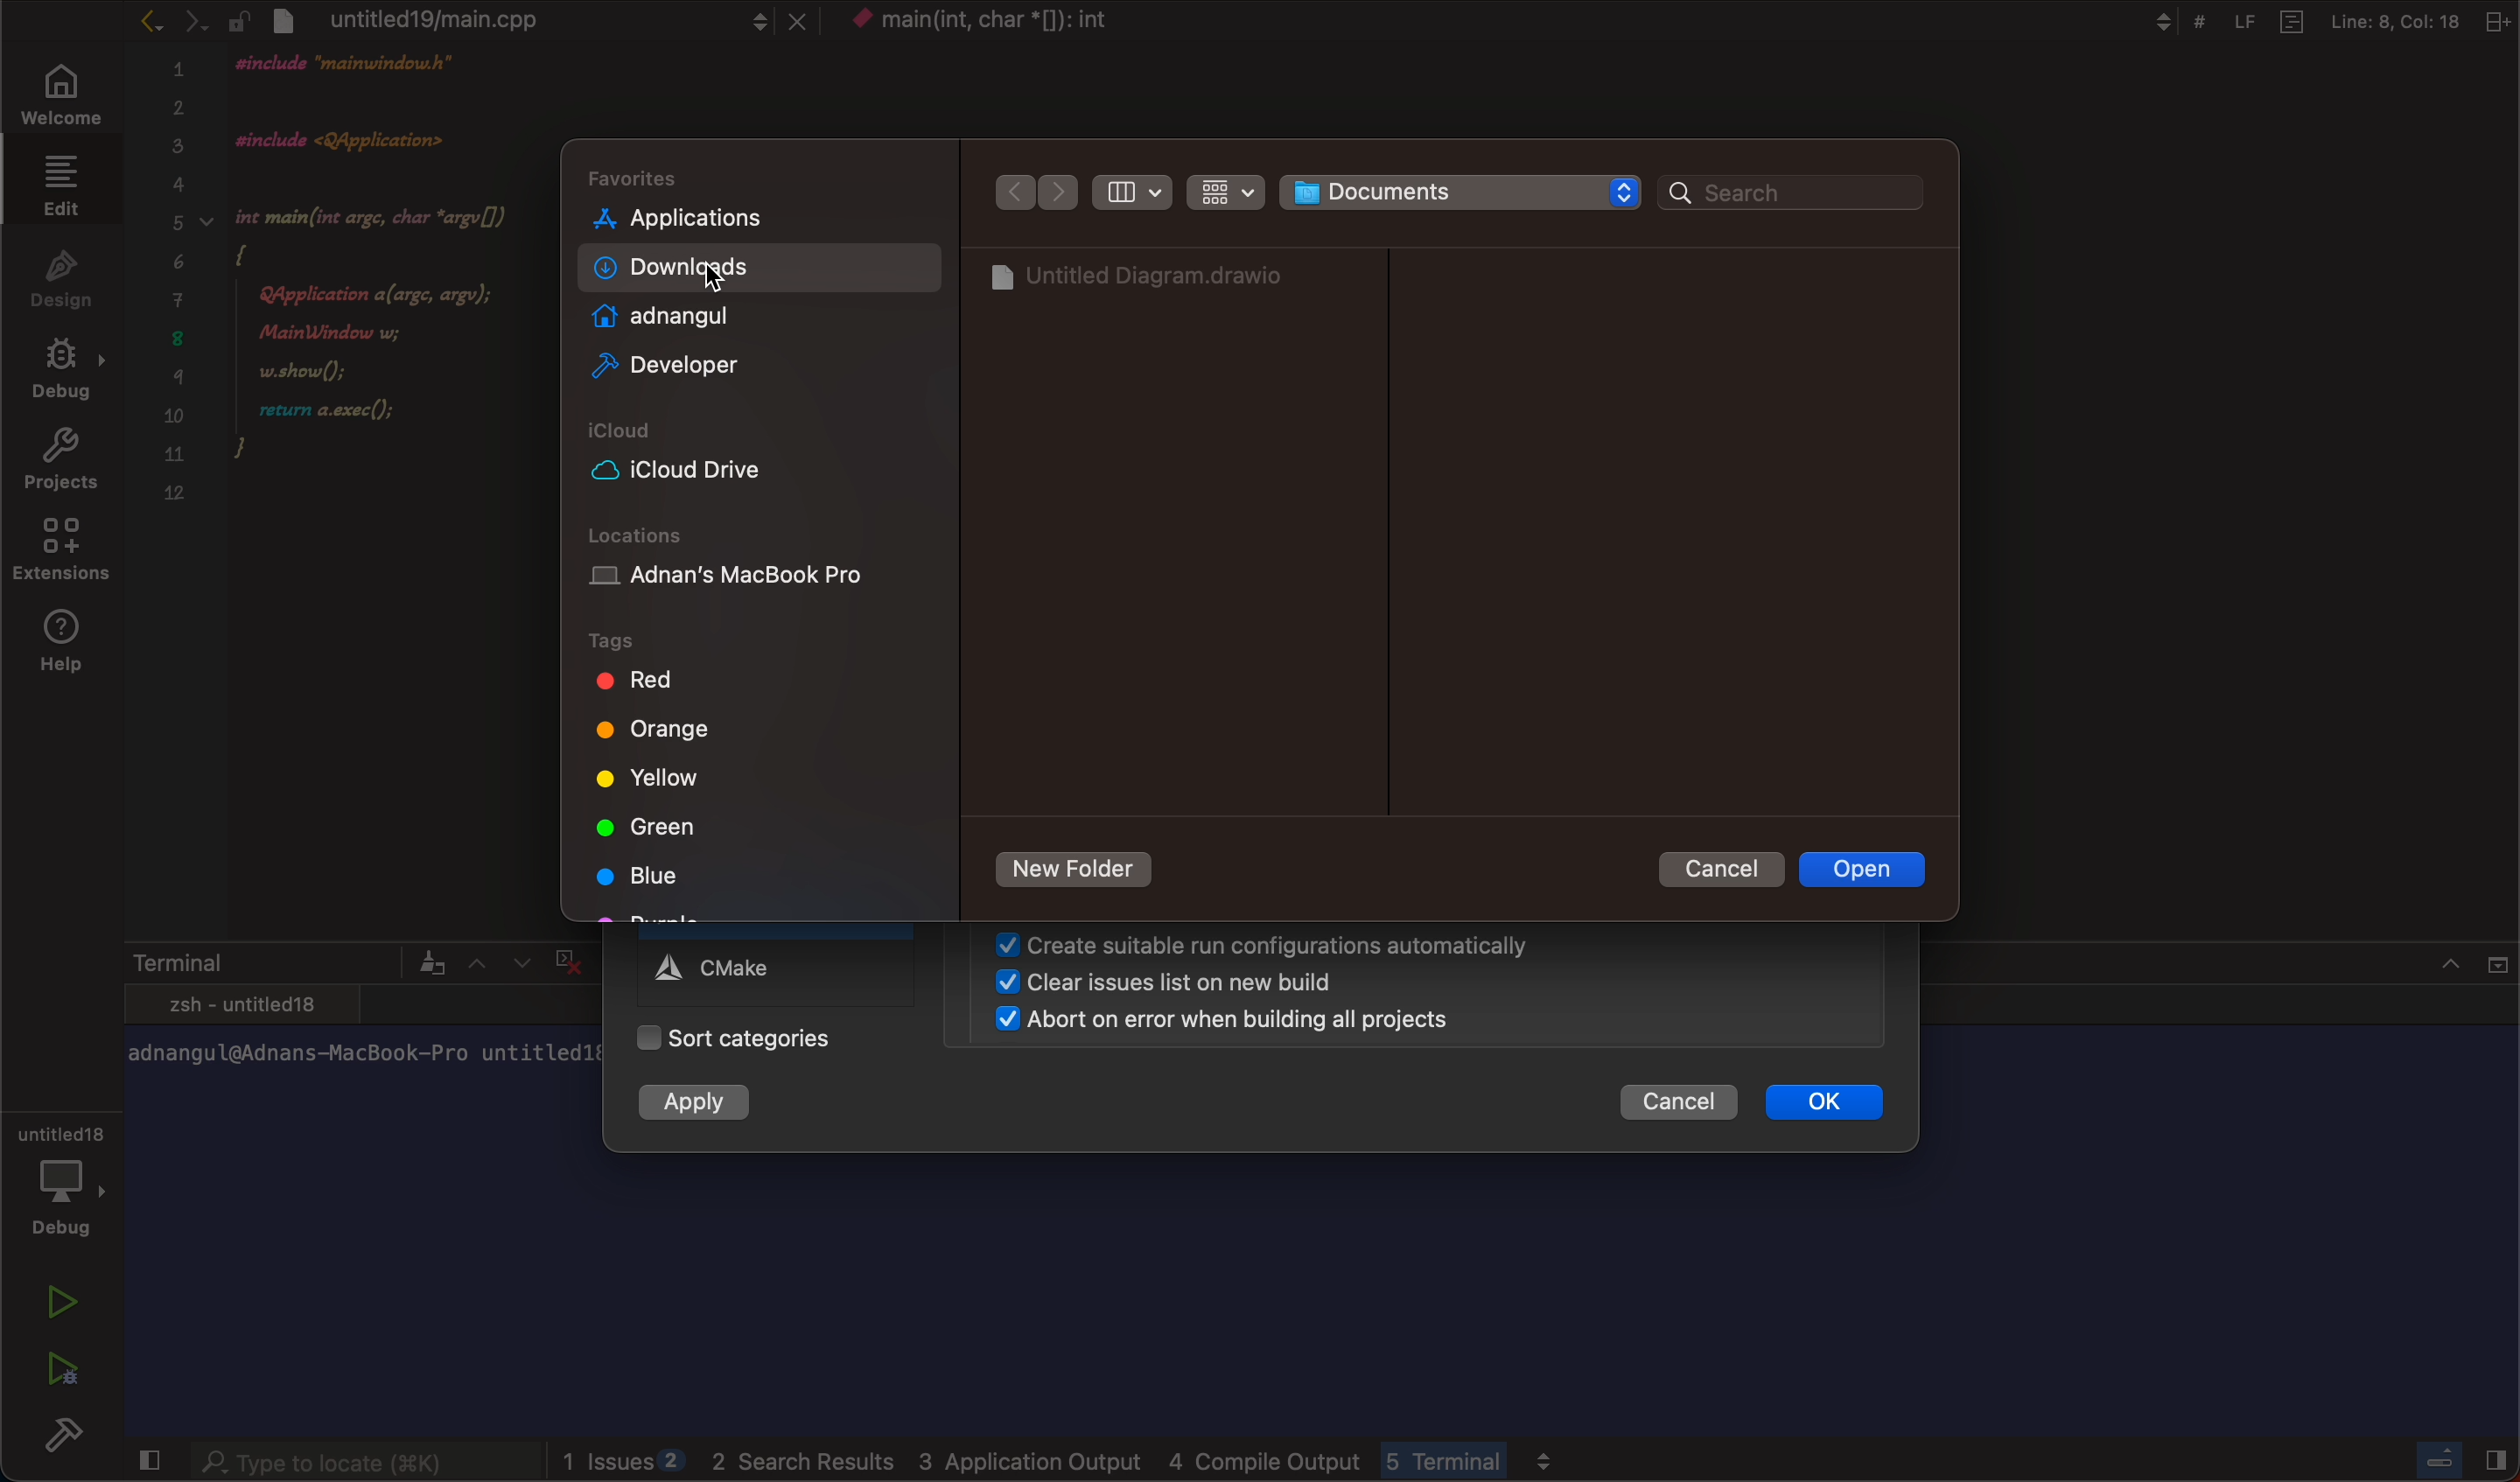  I want to click on cmake, so click(723, 966).